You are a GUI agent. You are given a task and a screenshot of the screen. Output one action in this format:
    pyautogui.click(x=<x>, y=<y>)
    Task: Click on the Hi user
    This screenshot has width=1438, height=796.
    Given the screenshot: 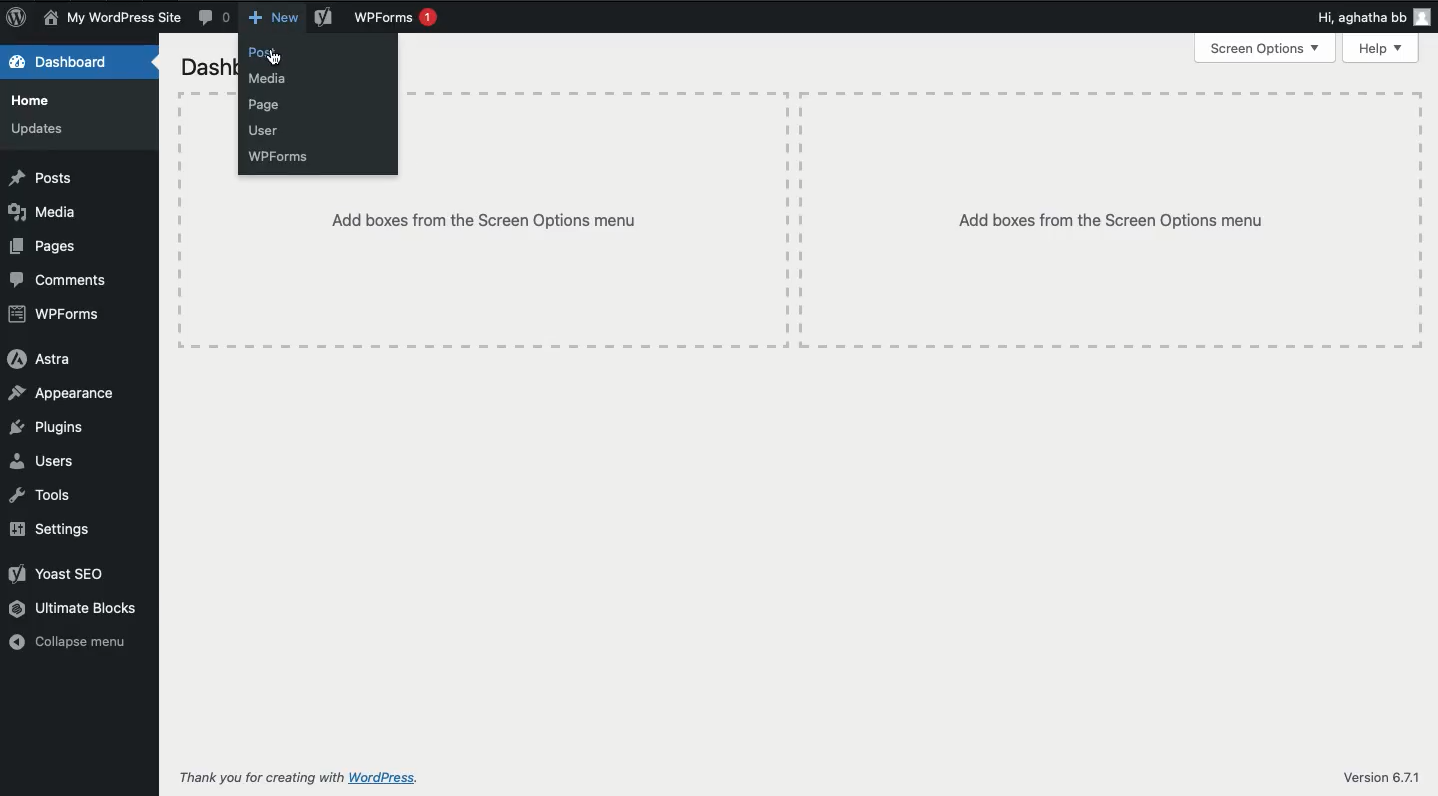 What is the action you would take?
    pyautogui.click(x=1371, y=15)
    